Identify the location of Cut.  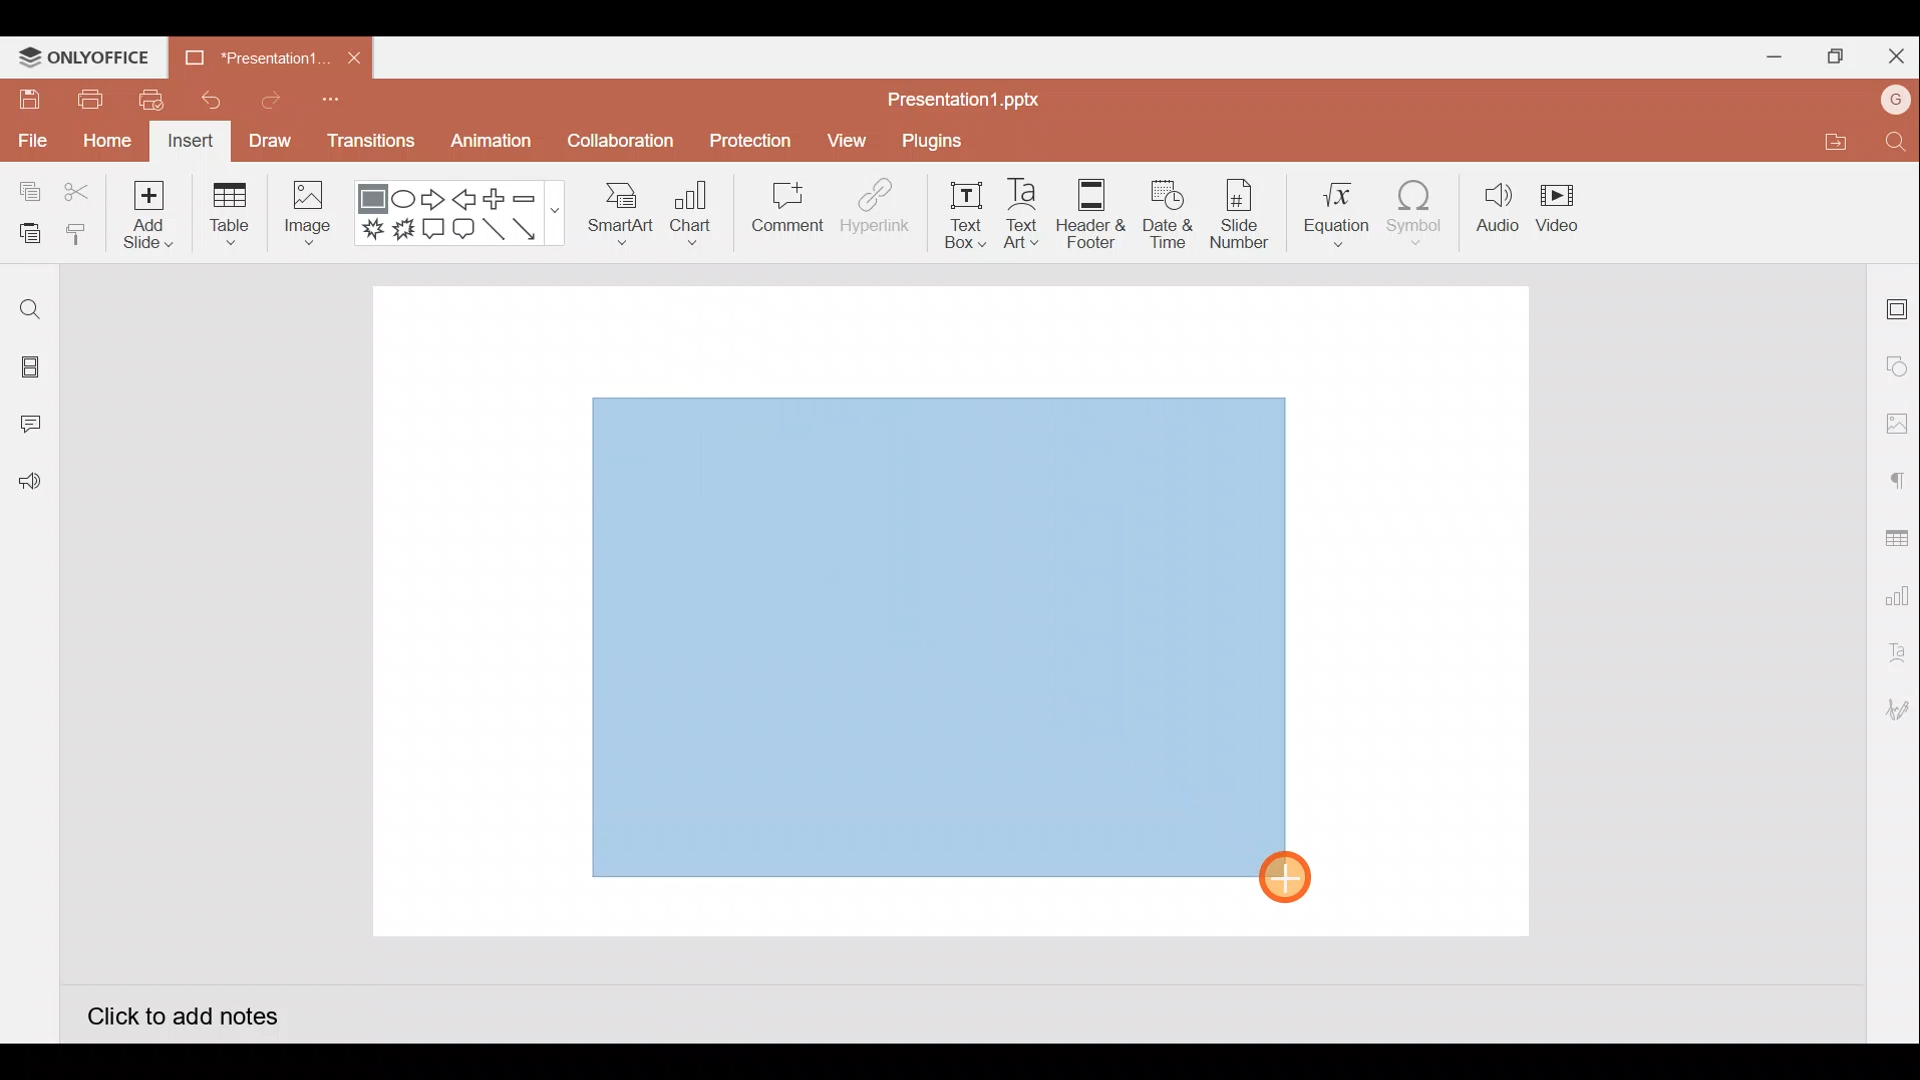
(78, 193).